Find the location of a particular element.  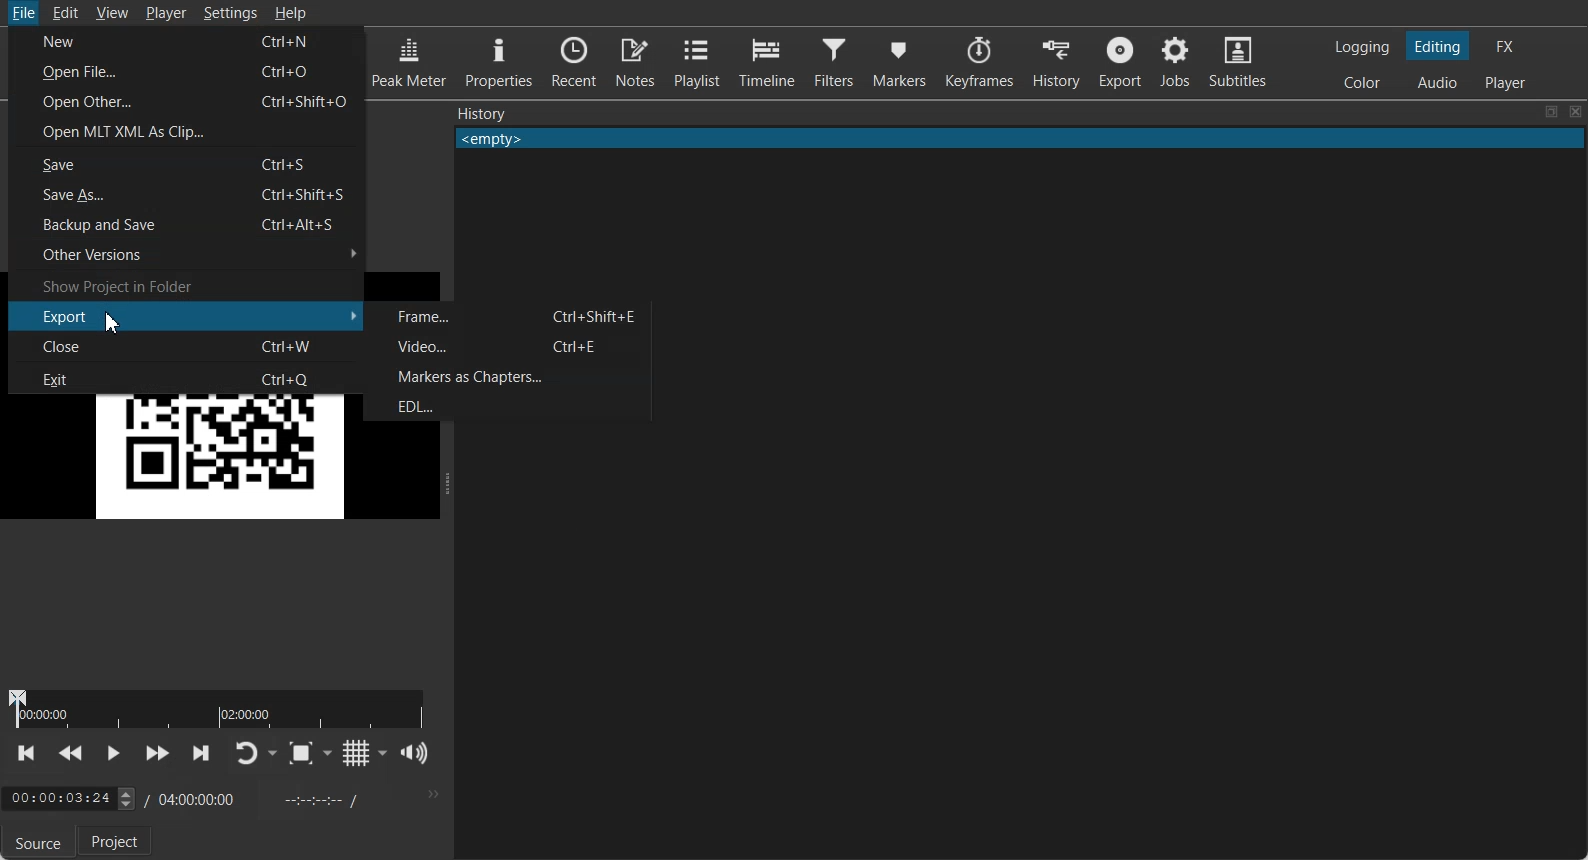

Drop down box is located at coordinates (383, 752).